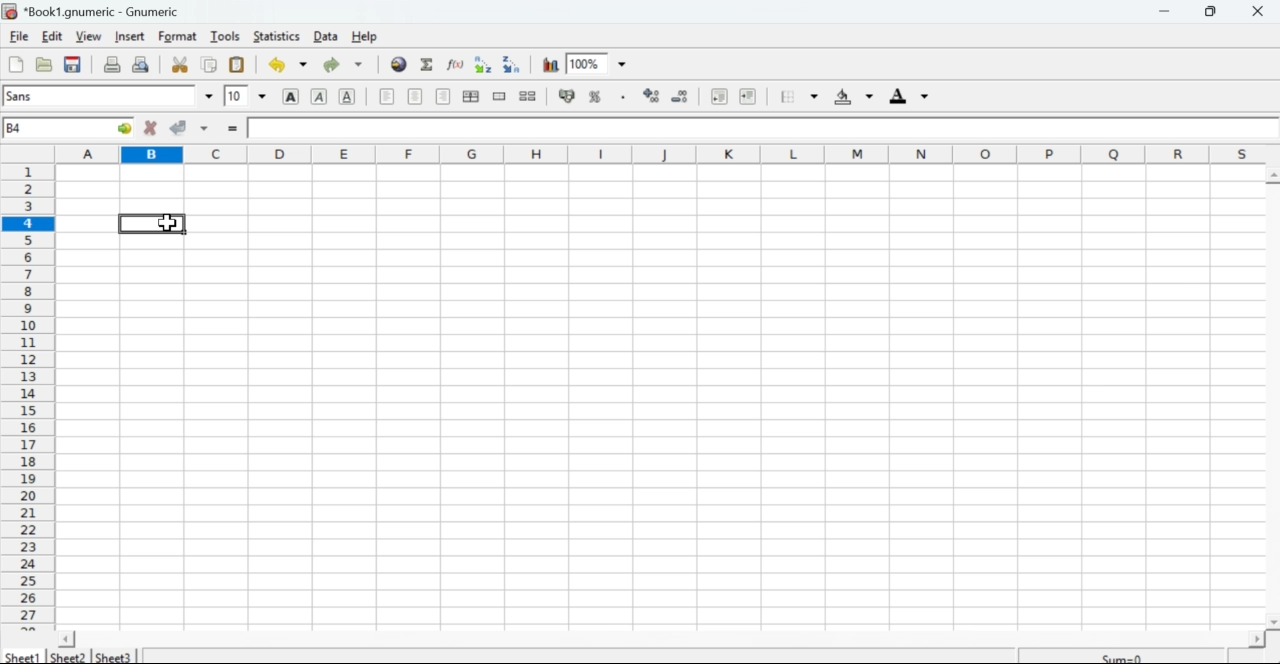  What do you see at coordinates (416, 97) in the screenshot?
I see `Center horizontally` at bounding box center [416, 97].